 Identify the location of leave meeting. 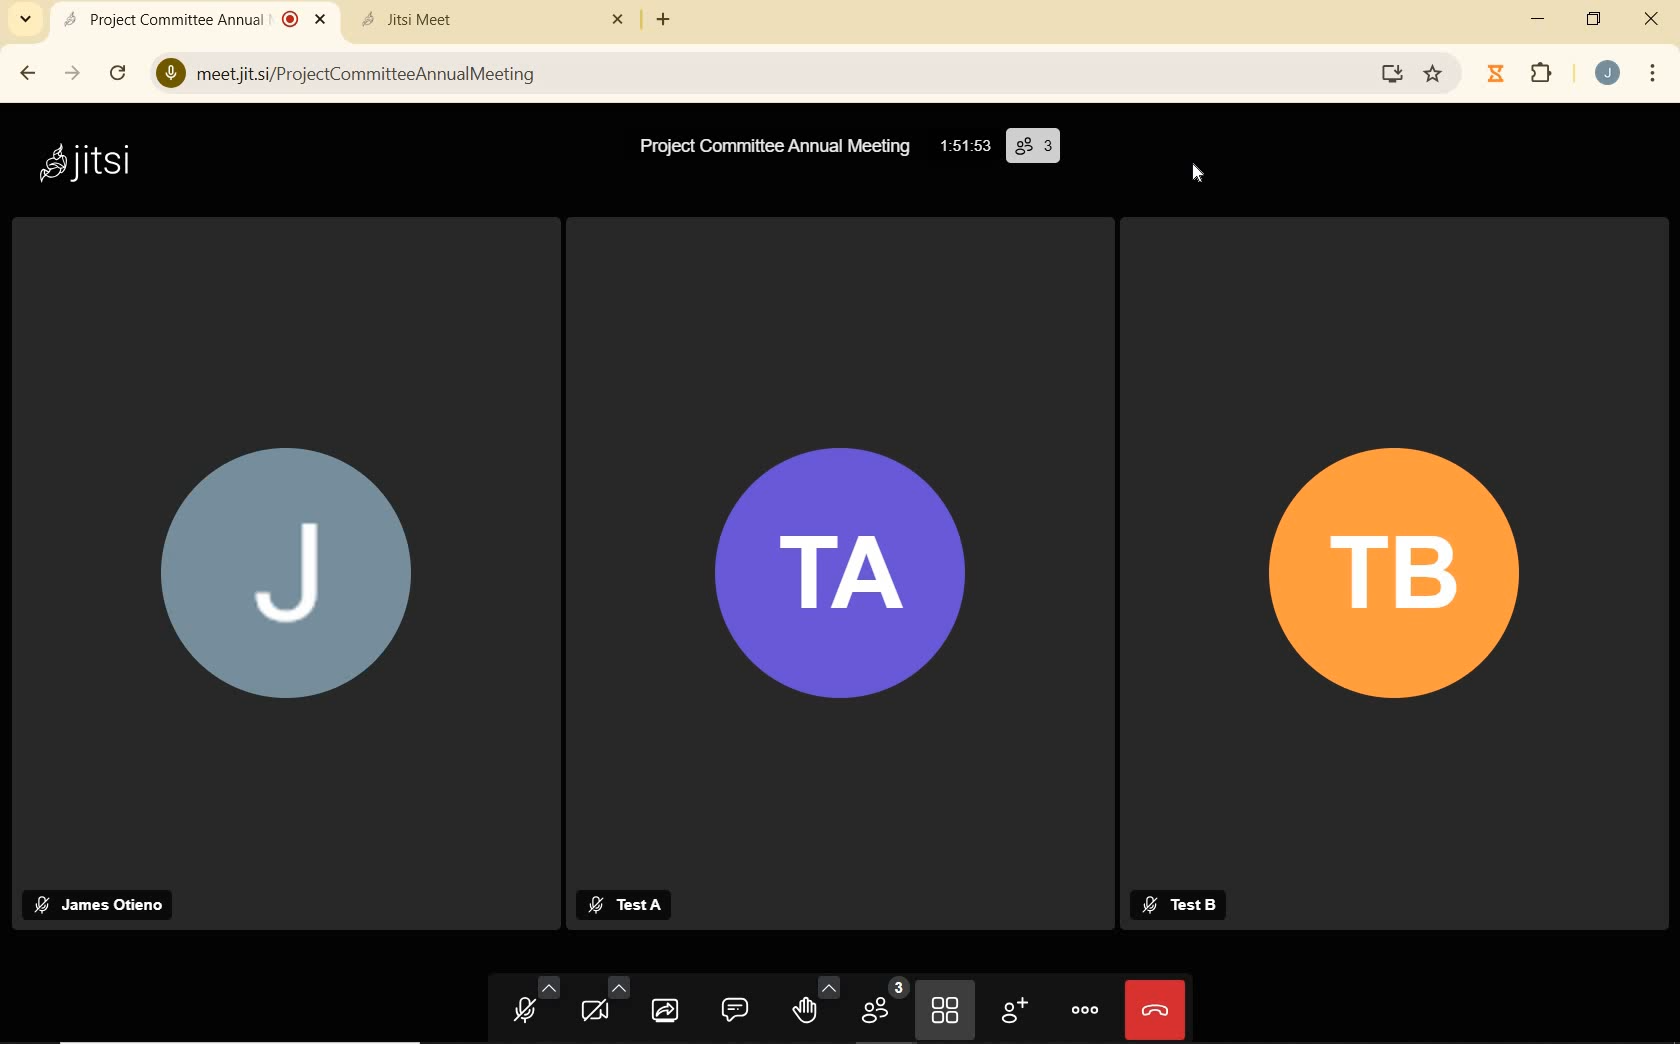
(1156, 1010).